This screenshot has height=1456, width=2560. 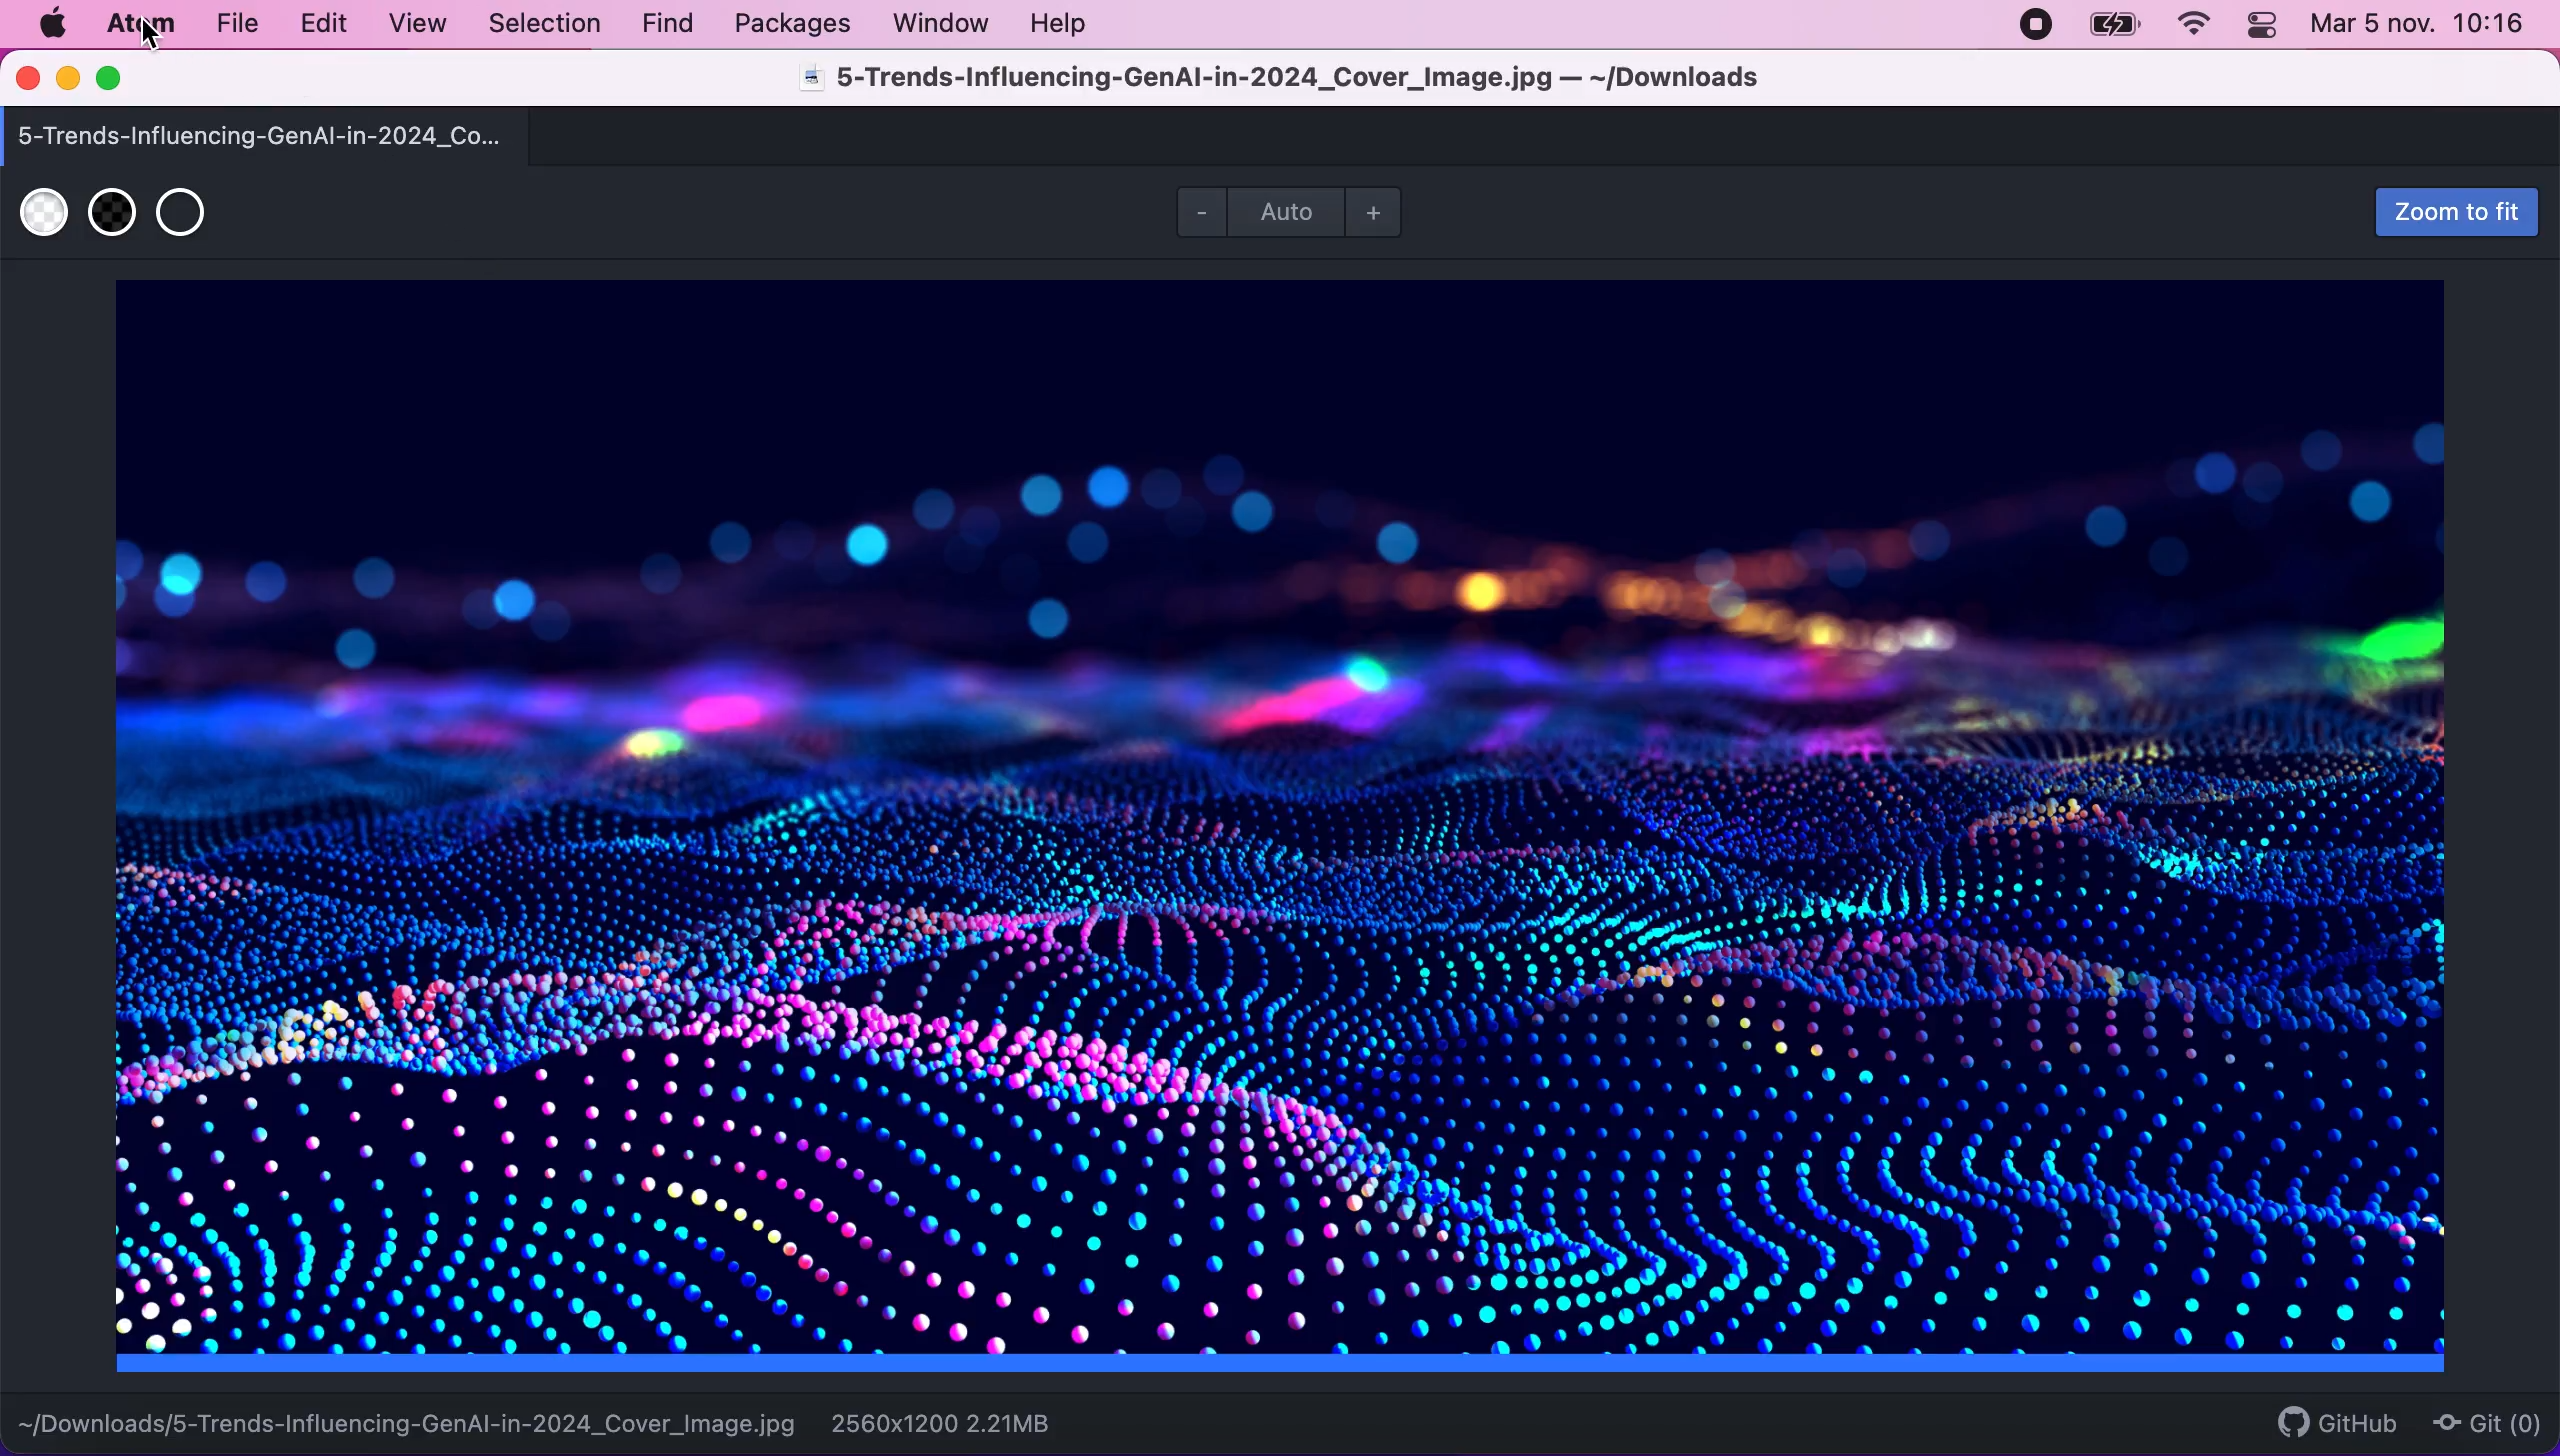 What do you see at coordinates (789, 24) in the screenshot?
I see `packages` at bounding box center [789, 24].